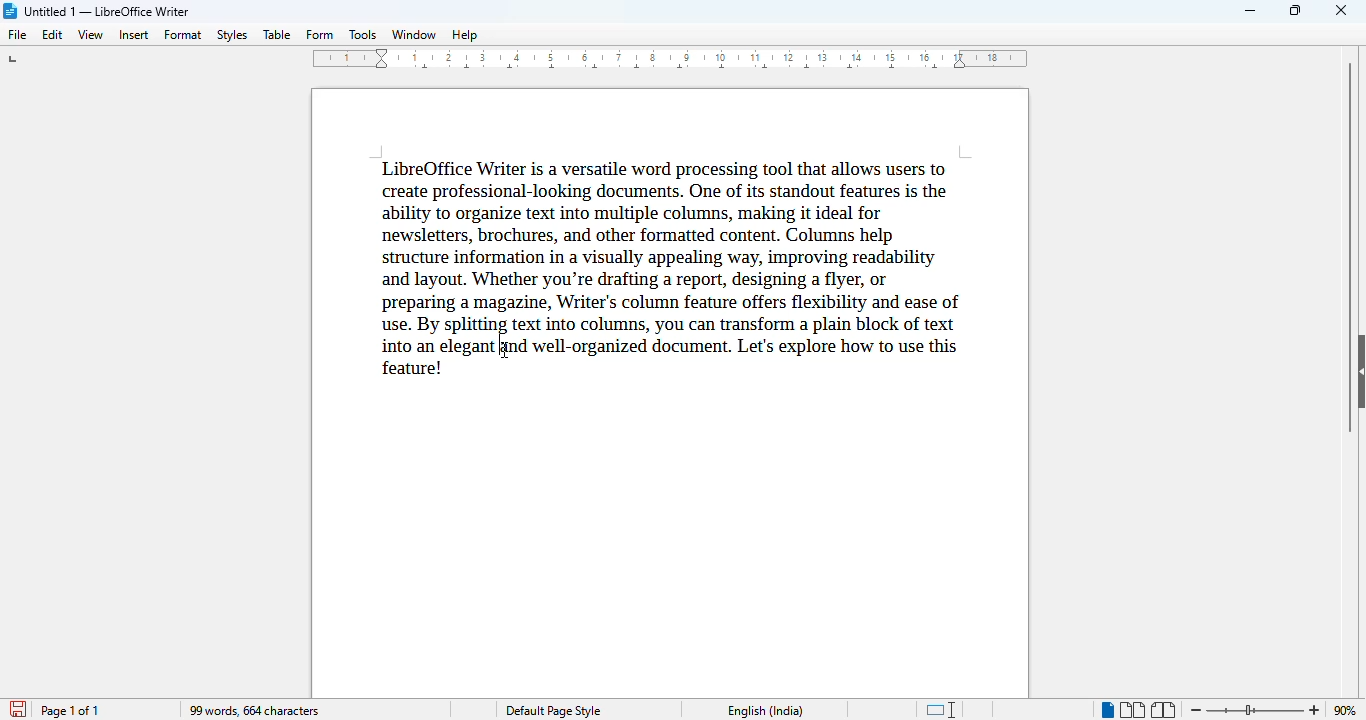 This screenshot has height=720, width=1366. I want to click on Change zoom level, so click(1256, 710).